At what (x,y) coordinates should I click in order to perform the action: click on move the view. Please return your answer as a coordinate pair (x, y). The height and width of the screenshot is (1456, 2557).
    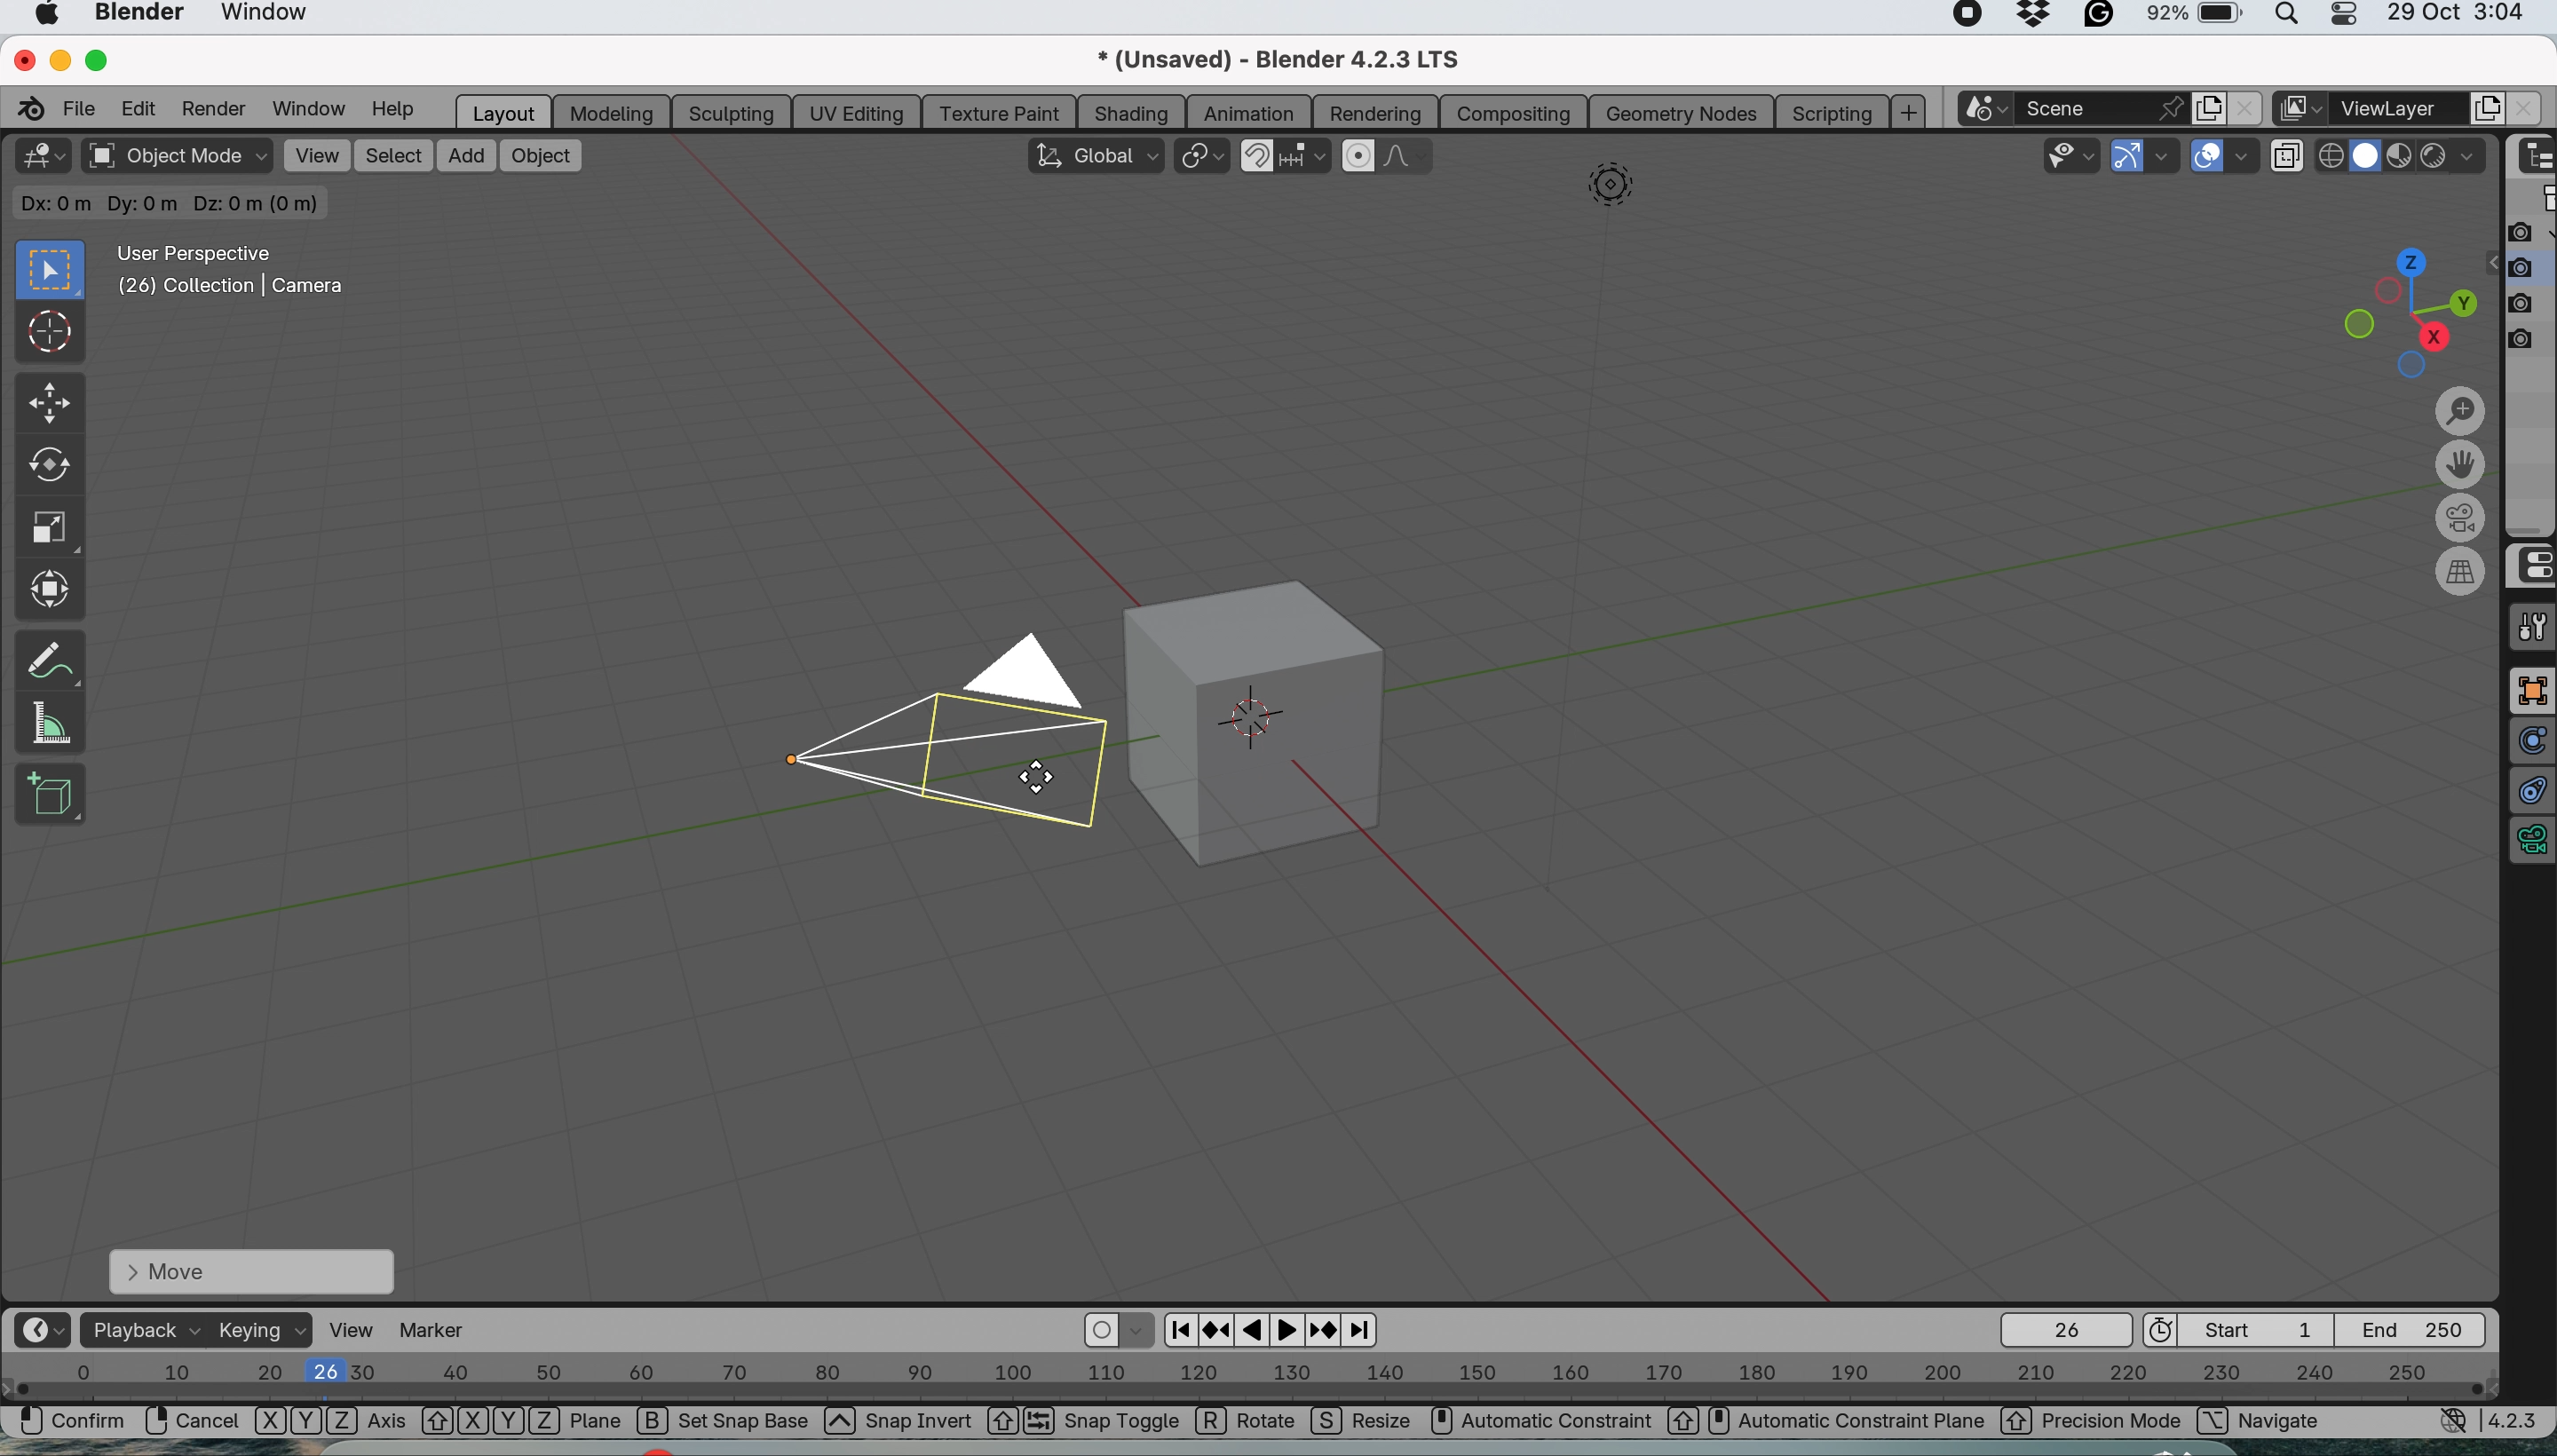
    Looking at the image, I should click on (2461, 468).